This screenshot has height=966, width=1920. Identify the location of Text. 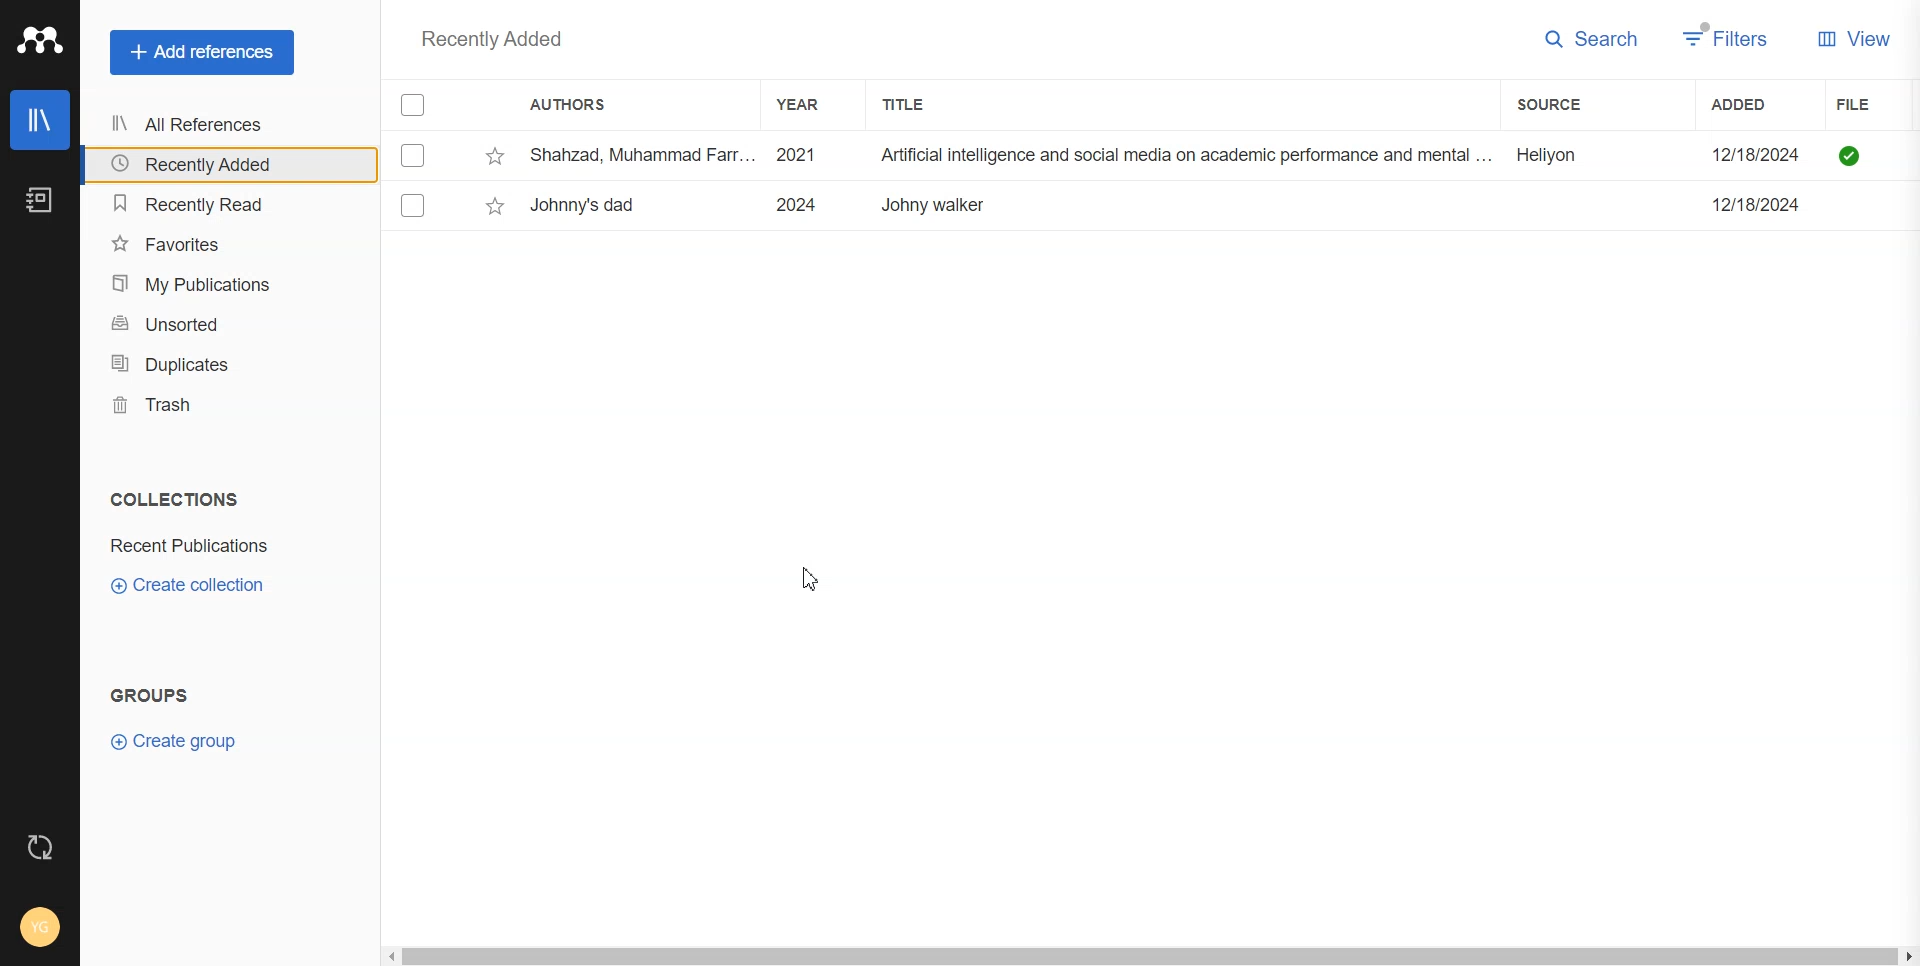
(485, 38).